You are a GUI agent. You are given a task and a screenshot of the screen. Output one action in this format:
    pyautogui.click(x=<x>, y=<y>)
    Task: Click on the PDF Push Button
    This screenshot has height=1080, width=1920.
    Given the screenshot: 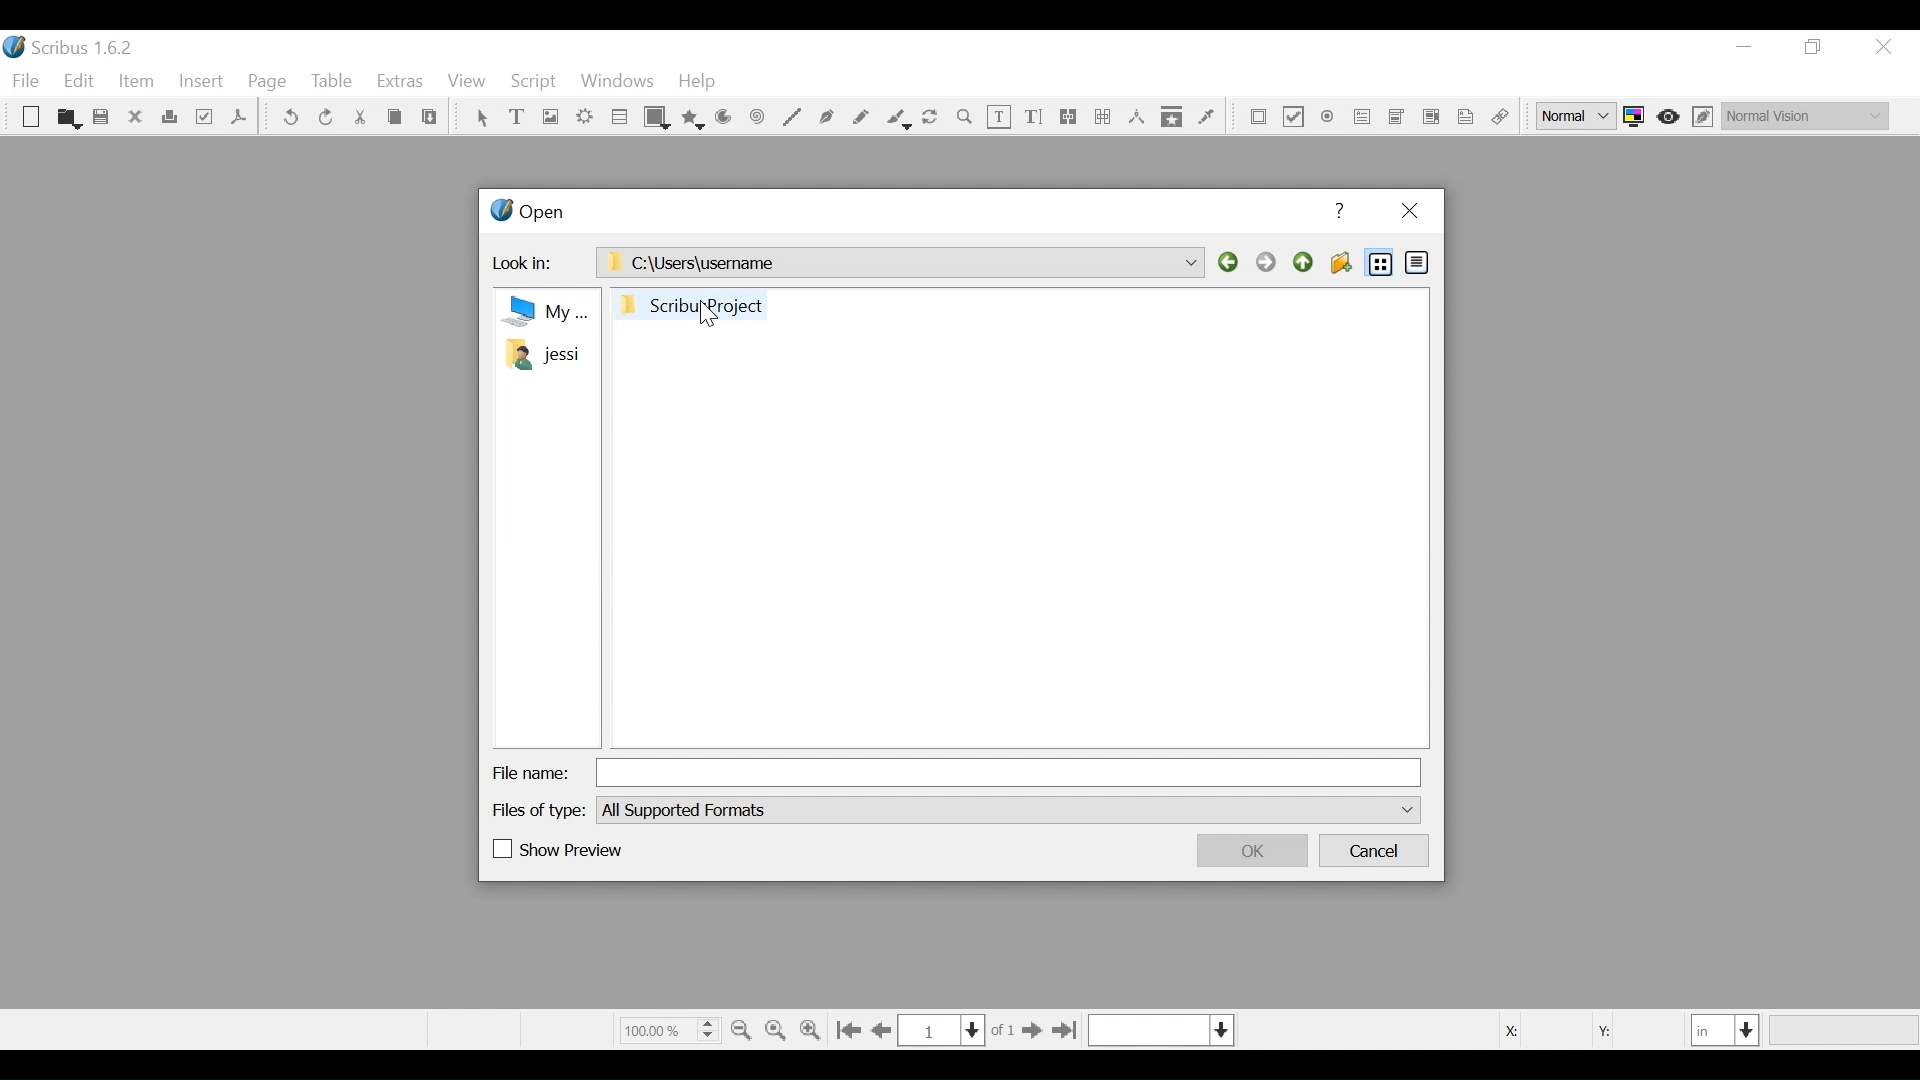 What is the action you would take?
    pyautogui.click(x=1259, y=118)
    